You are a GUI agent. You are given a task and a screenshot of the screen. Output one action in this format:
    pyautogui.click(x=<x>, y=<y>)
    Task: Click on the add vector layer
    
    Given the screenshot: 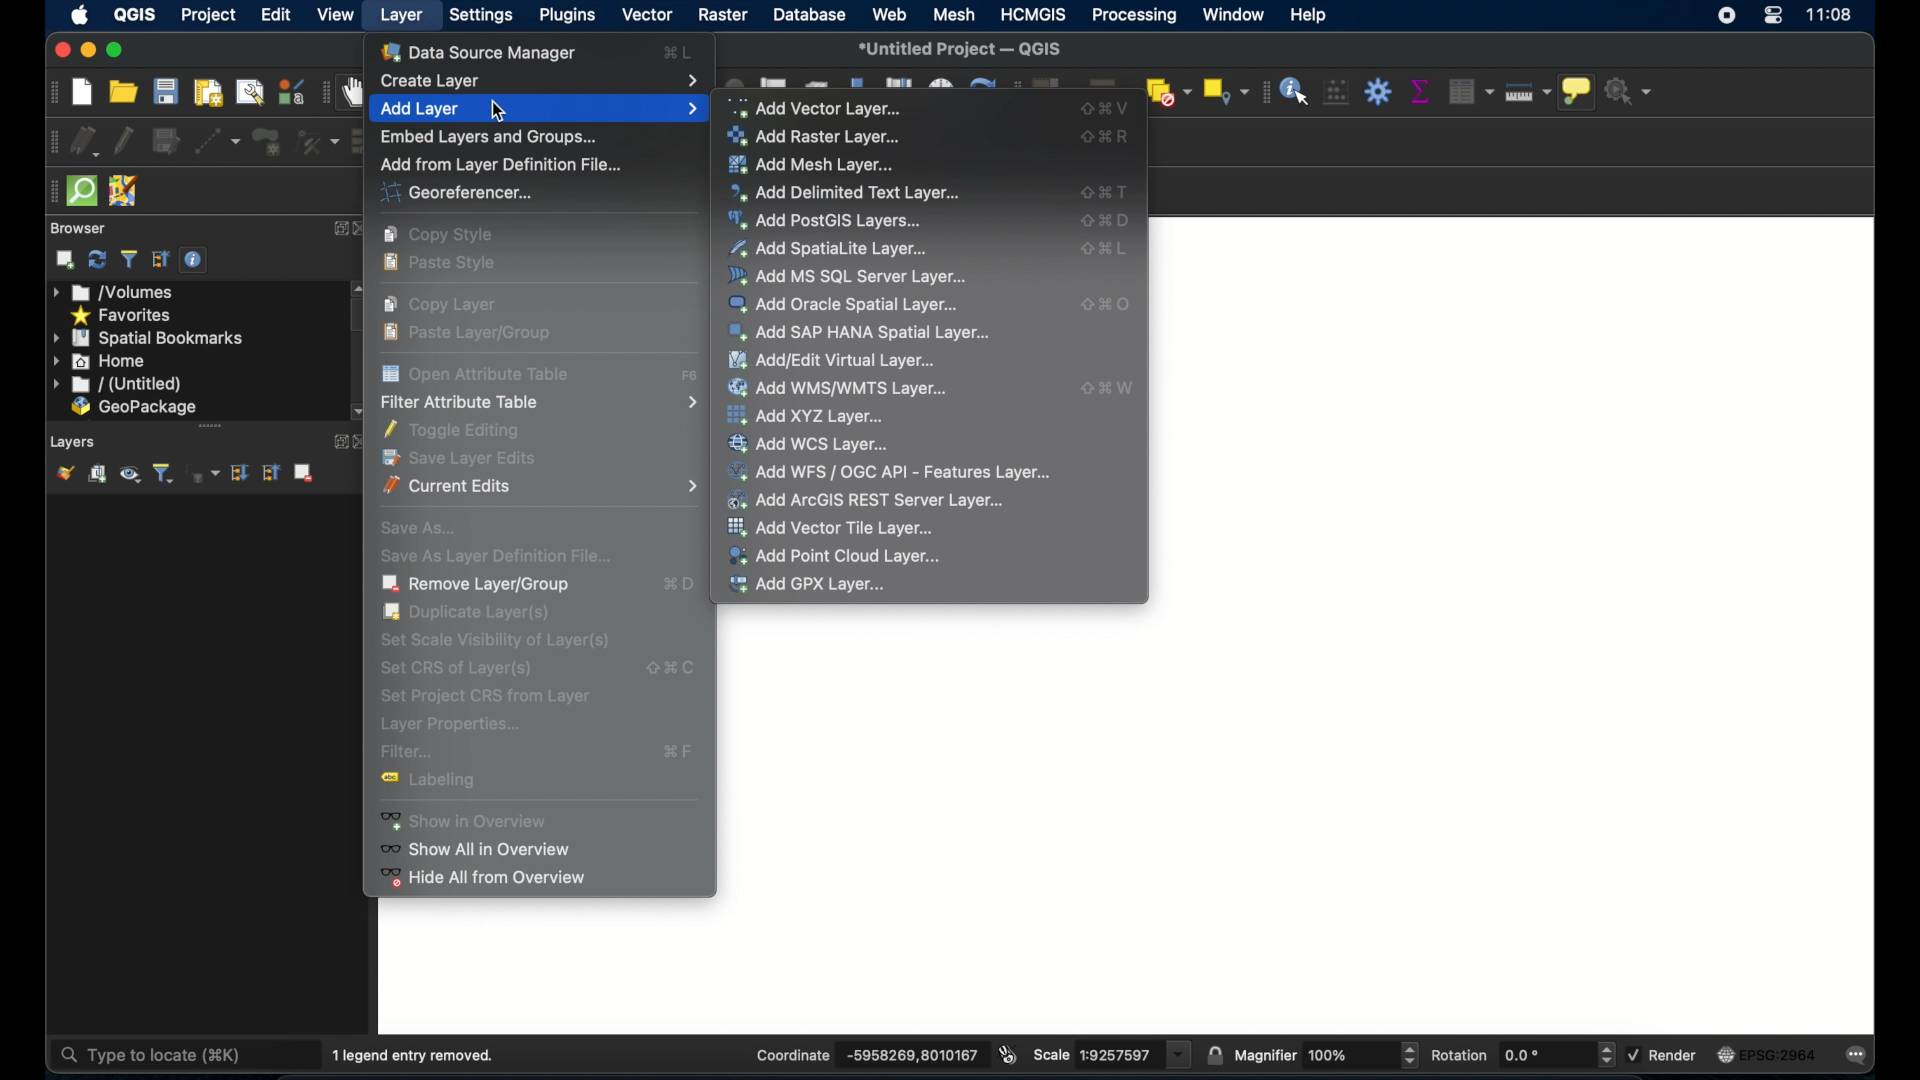 What is the action you would take?
    pyautogui.click(x=823, y=107)
    